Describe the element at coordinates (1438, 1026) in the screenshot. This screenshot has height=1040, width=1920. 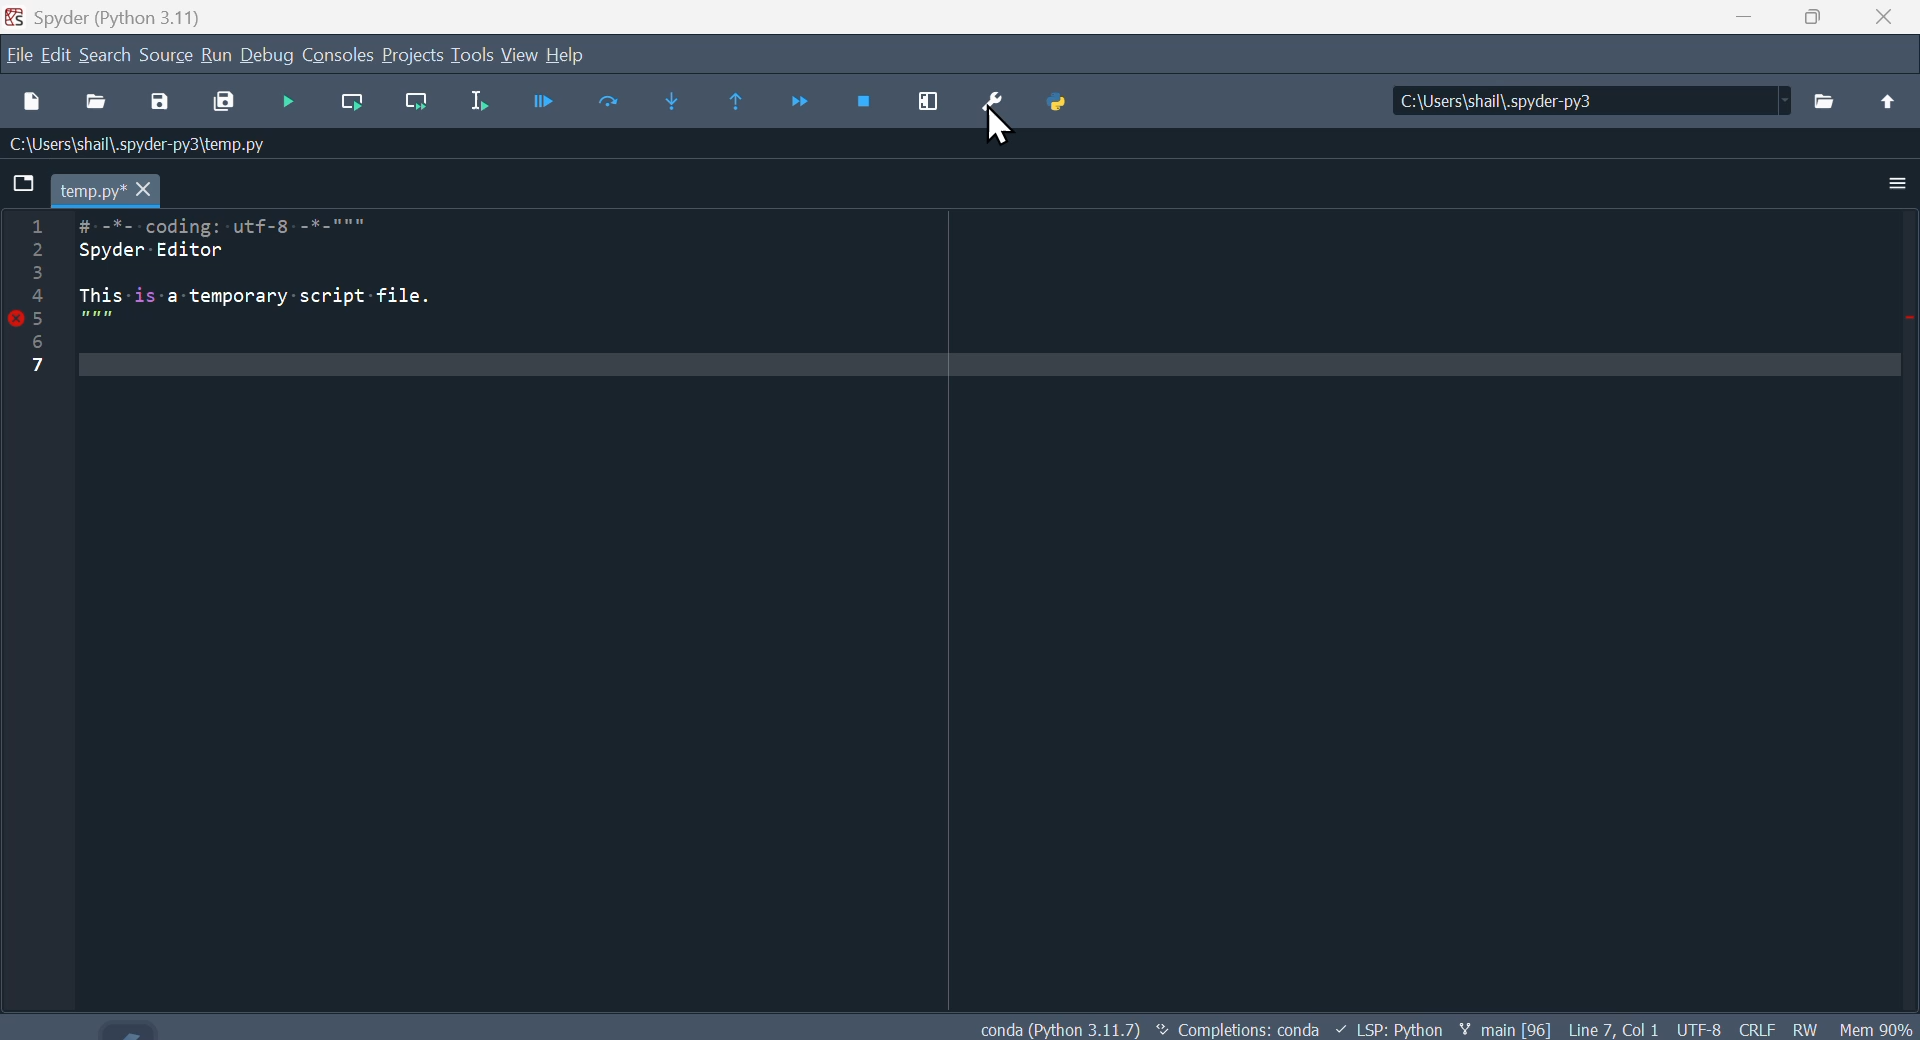
I see `conda (Python 3.11.7) < Completions: conda + LSP: Python ¥ main[96] Line7 Coll UTF8 CRLF RW Mi` at that location.